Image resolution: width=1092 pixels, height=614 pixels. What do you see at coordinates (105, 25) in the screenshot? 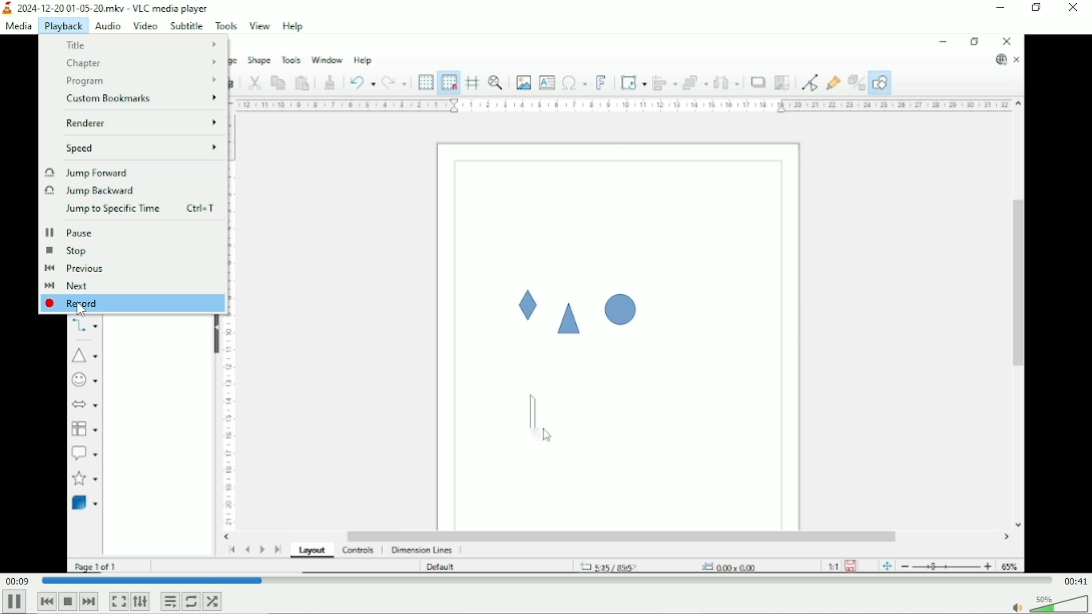
I see `Audio` at bounding box center [105, 25].